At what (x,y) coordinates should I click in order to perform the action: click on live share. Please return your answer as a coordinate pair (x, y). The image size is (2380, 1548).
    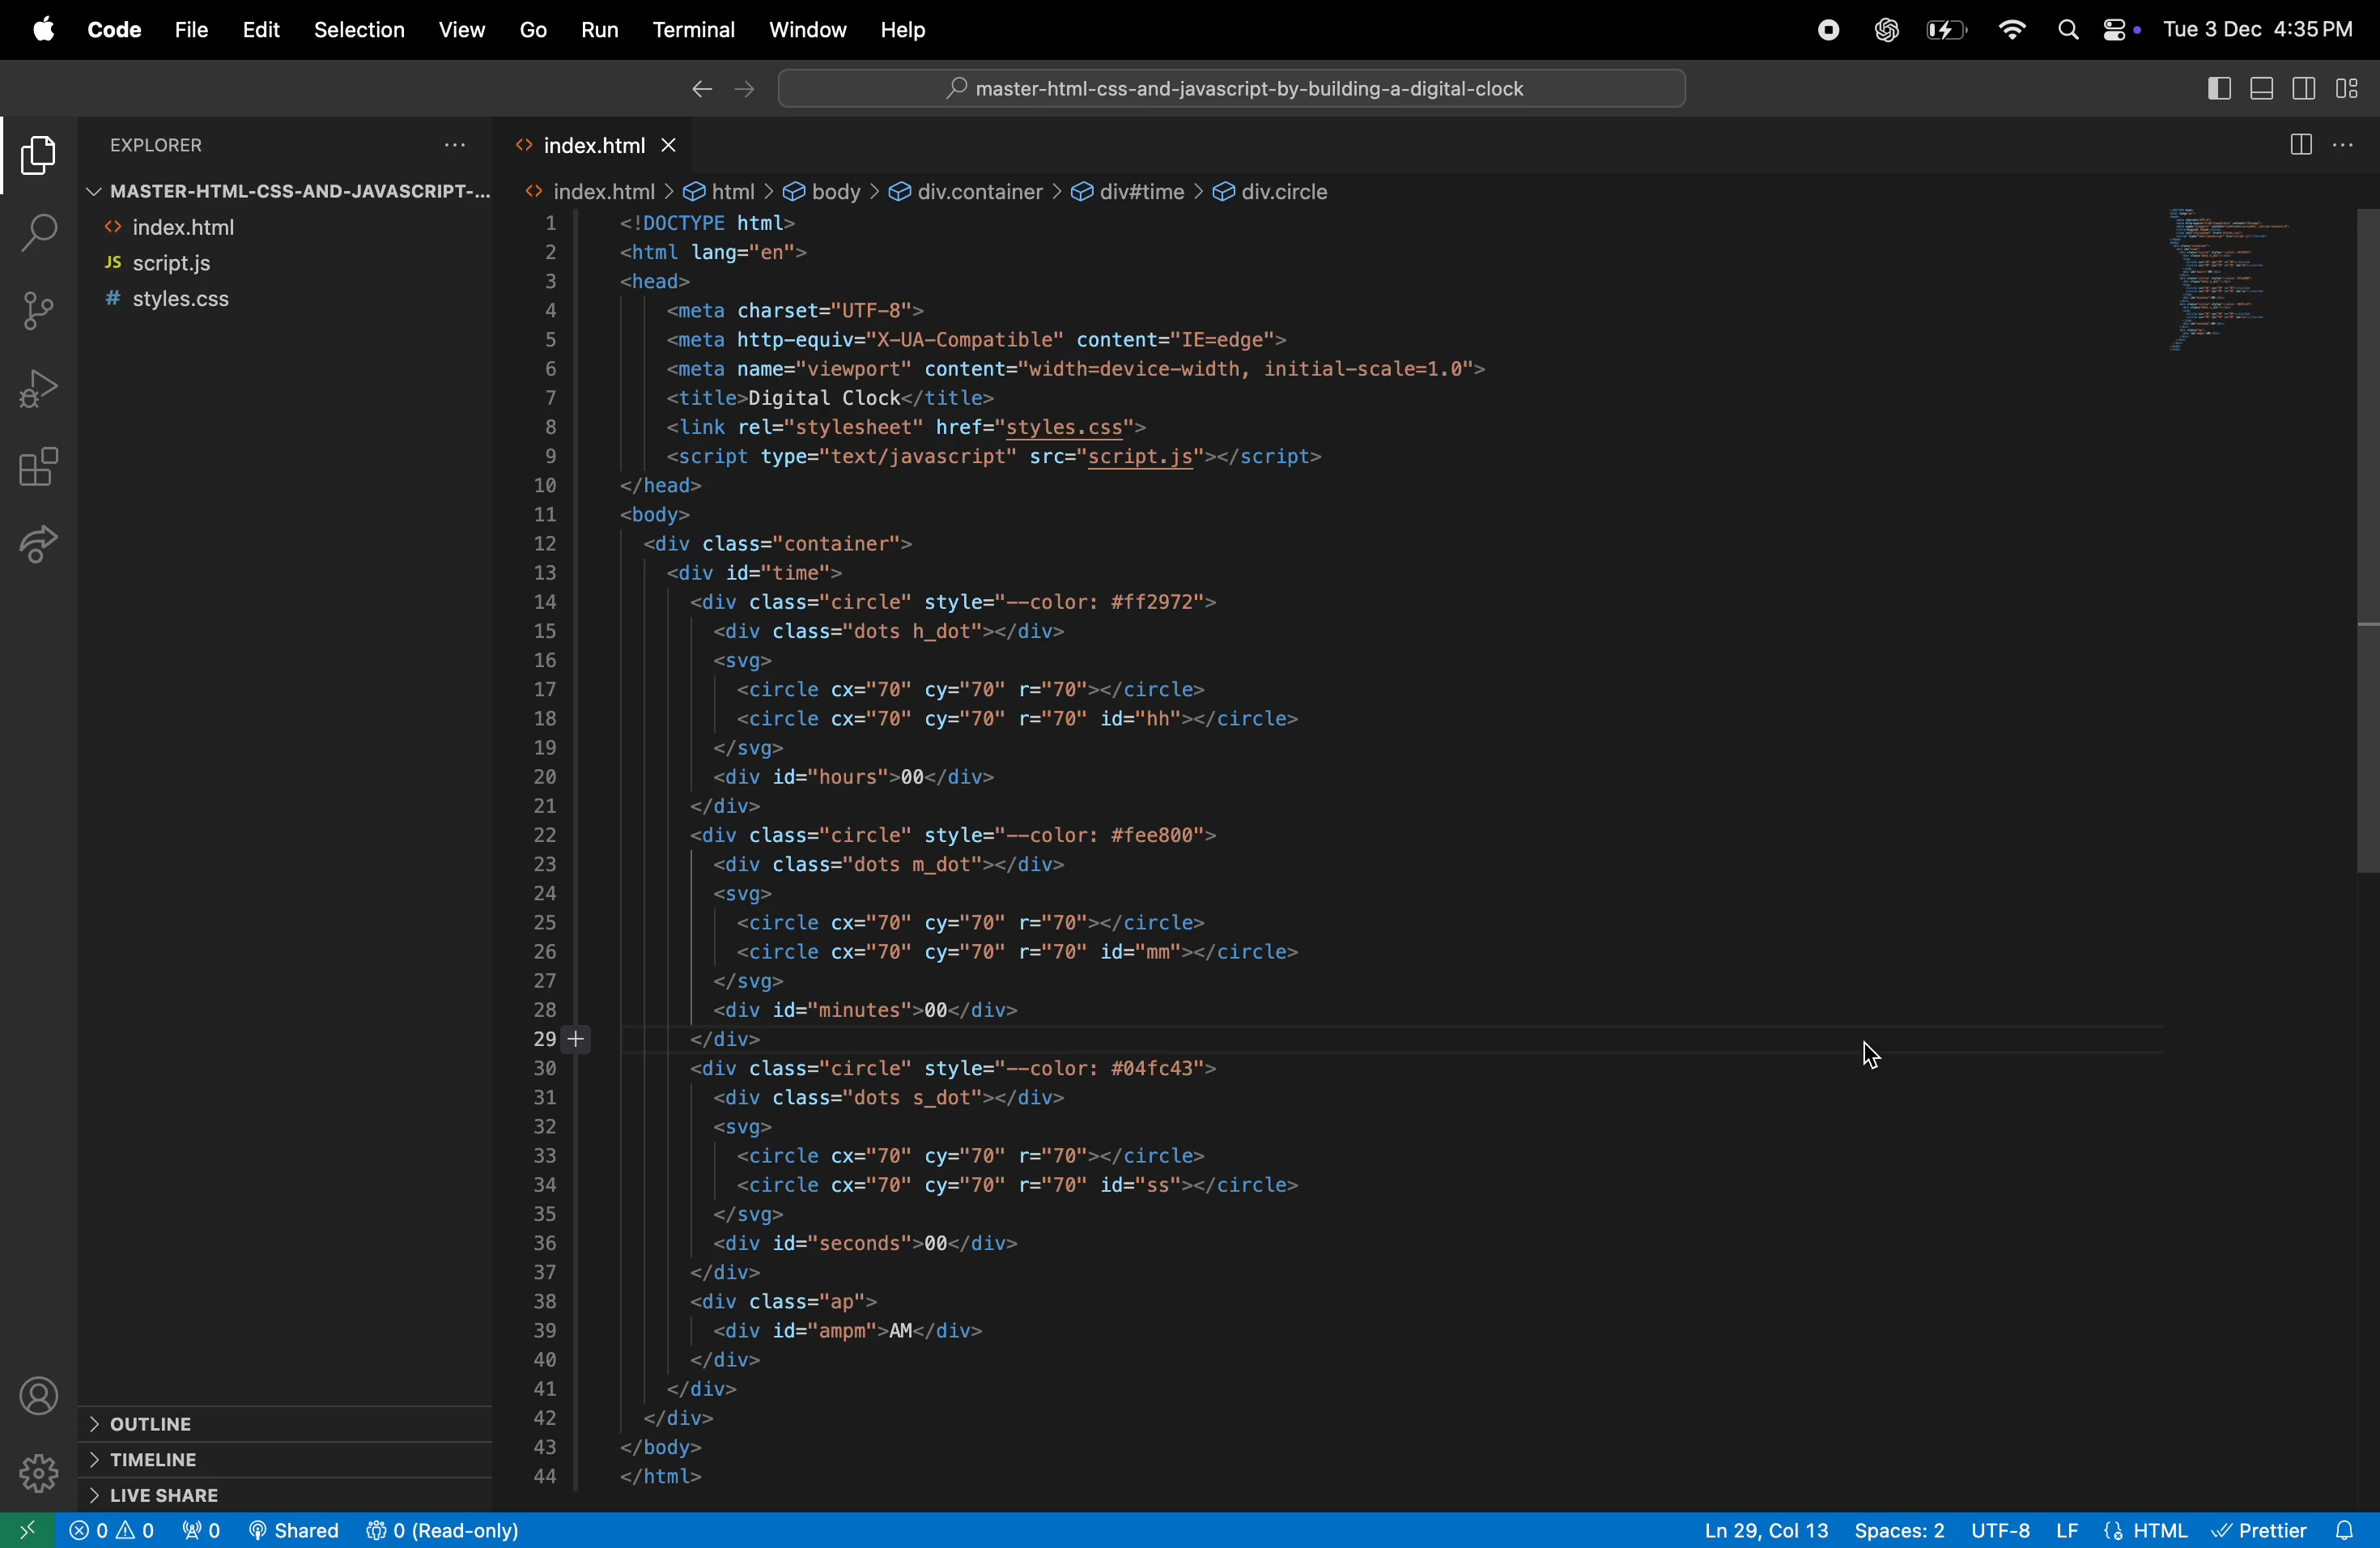
    Looking at the image, I should click on (297, 1529).